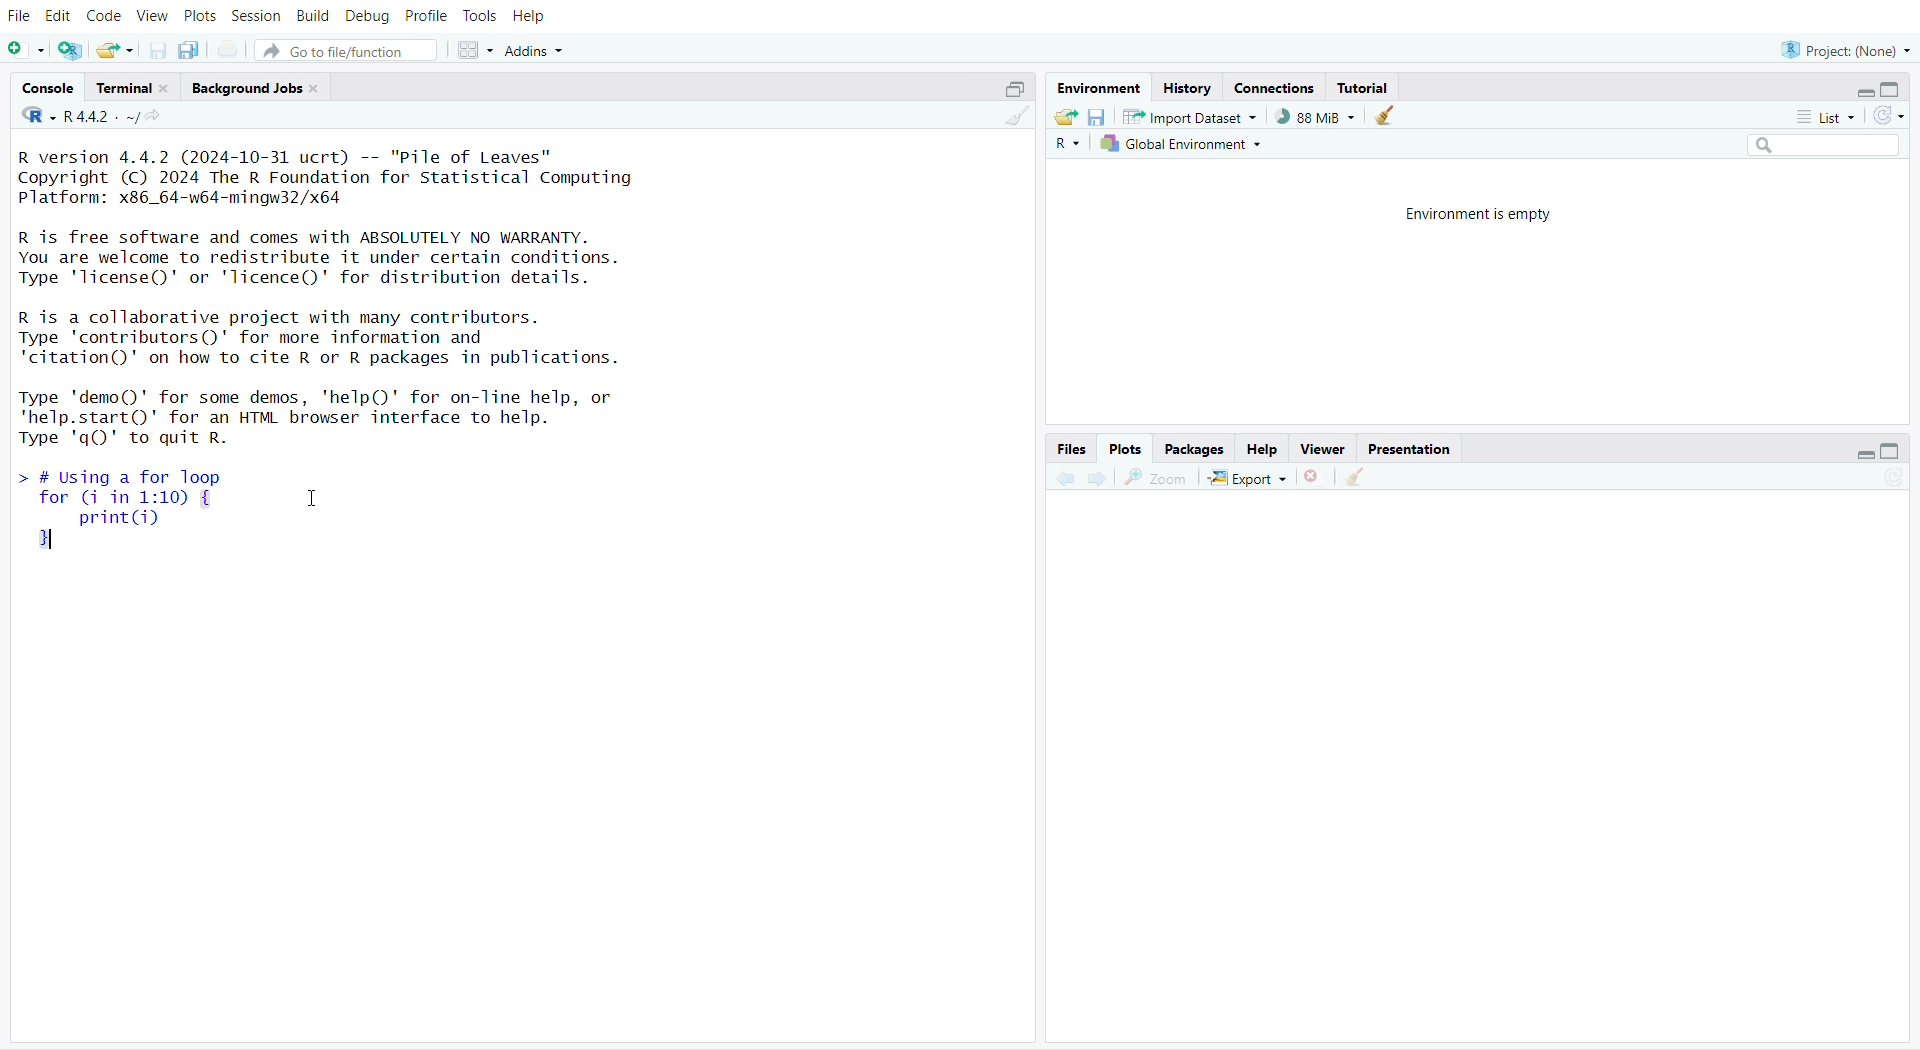 The height and width of the screenshot is (1050, 1920). Describe the element at coordinates (1190, 118) in the screenshot. I see `import dataset` at that location.